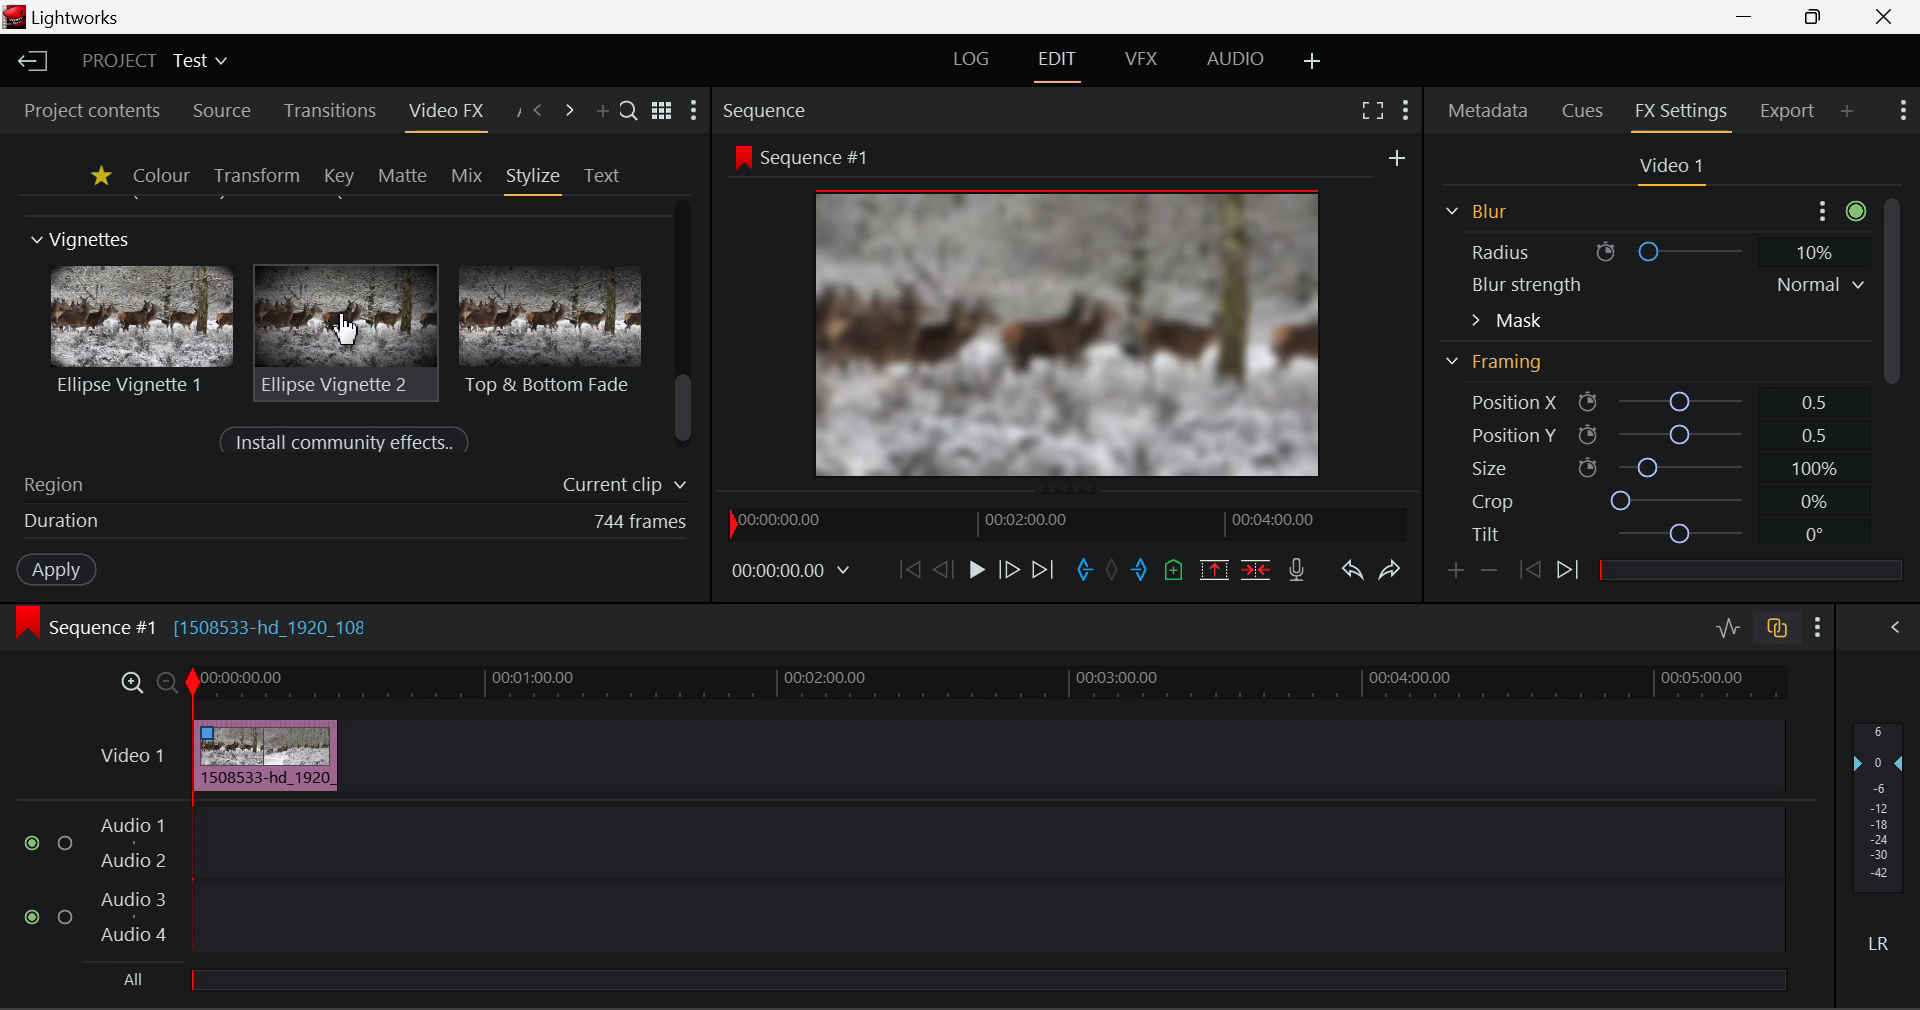 The image size is (1920, 1010). Describe the element at coordinates (1651, 249) in the screenshot. I see `Radius ® O 10%` at that location.